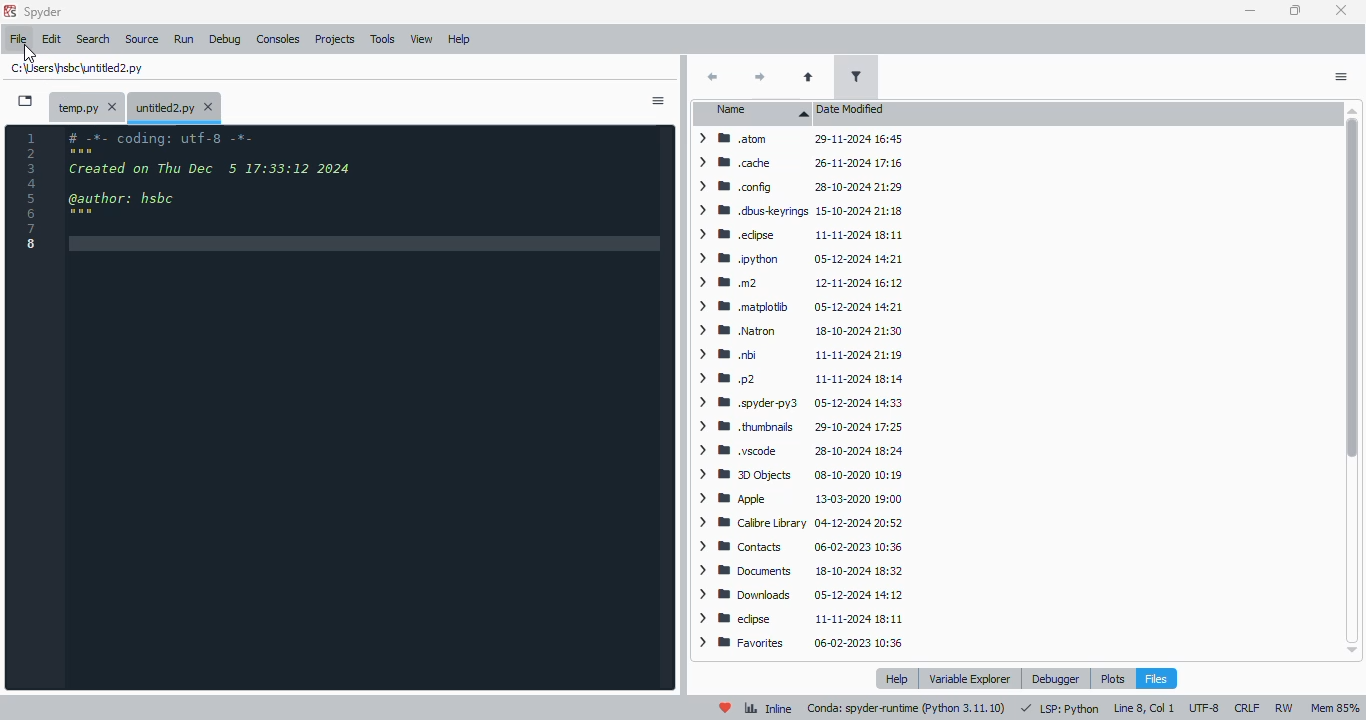 The image size is (1366, 720). Describe the element at coordinates (1156, 679) in the screenshot. I see `files` at that location.